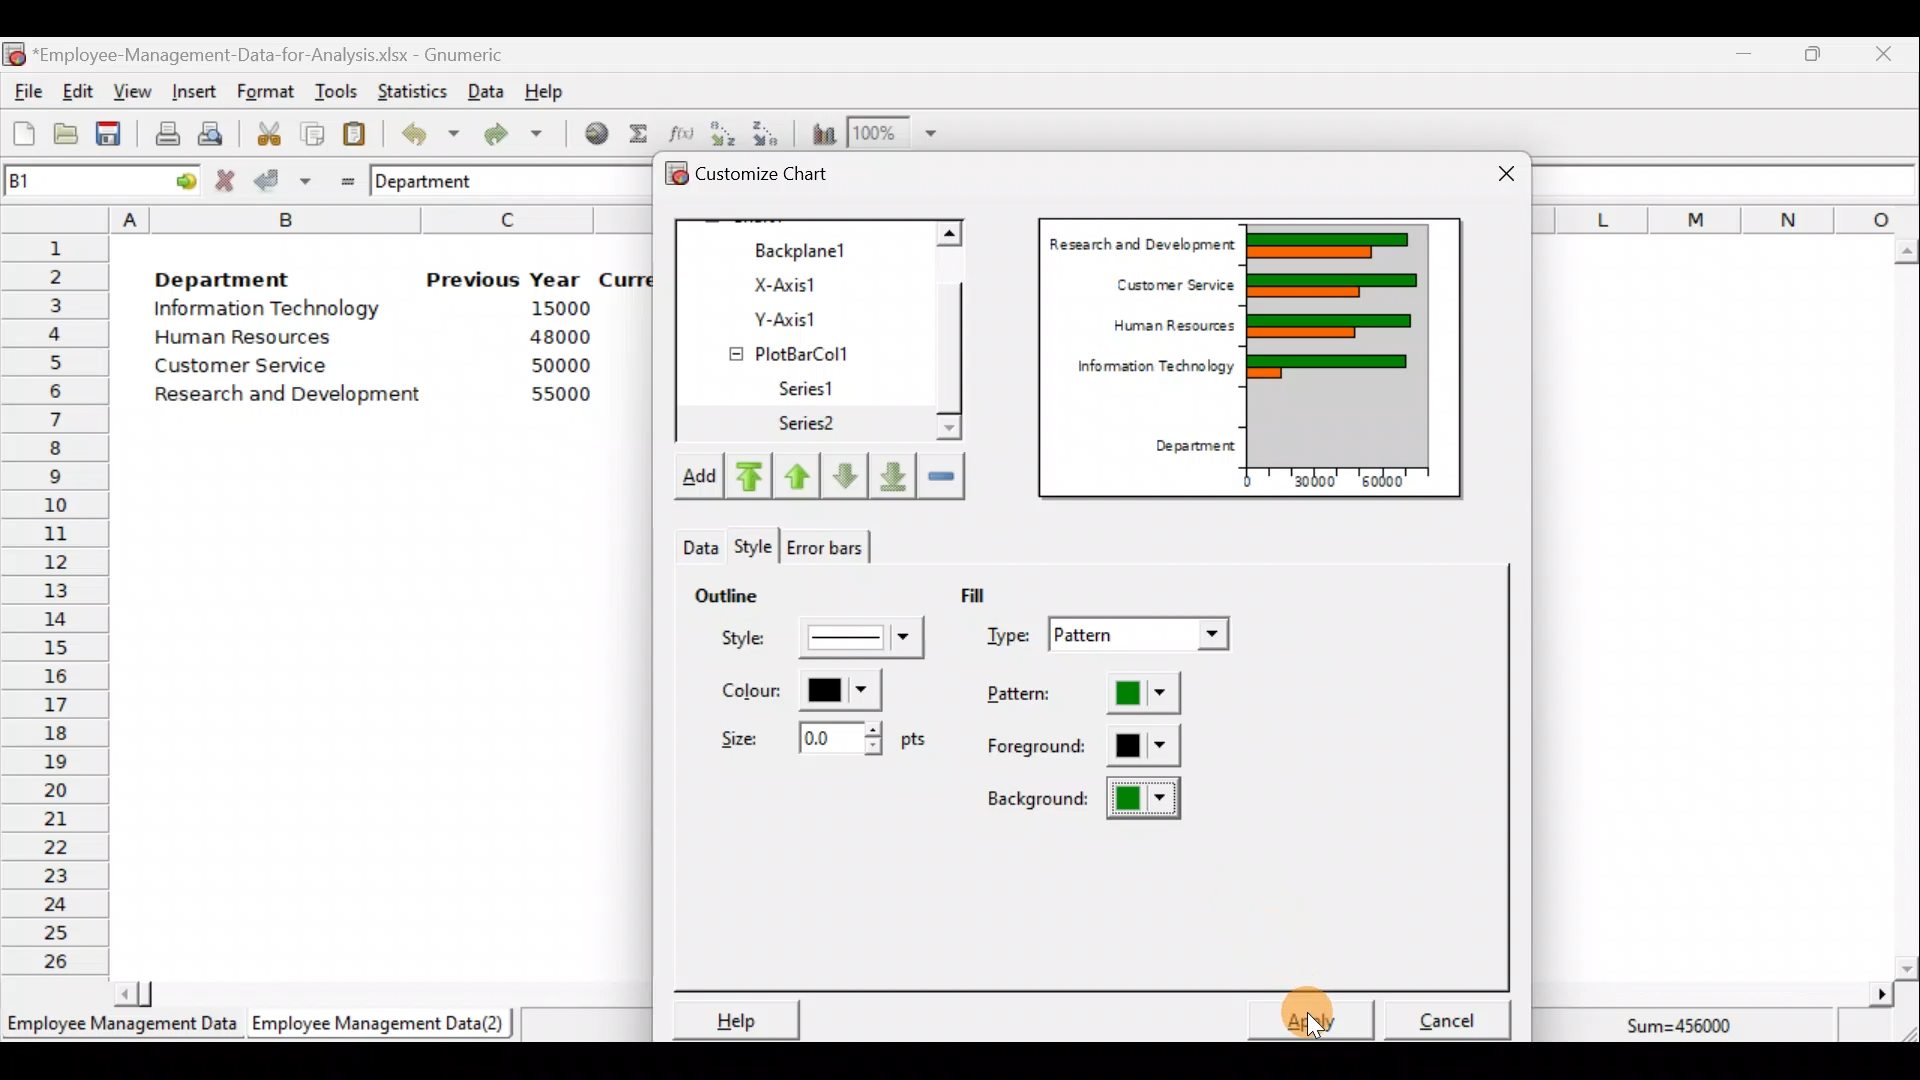  Describe the element at coordinates (373, 992) in the screenshot. I see `Scroll bar` at that location.